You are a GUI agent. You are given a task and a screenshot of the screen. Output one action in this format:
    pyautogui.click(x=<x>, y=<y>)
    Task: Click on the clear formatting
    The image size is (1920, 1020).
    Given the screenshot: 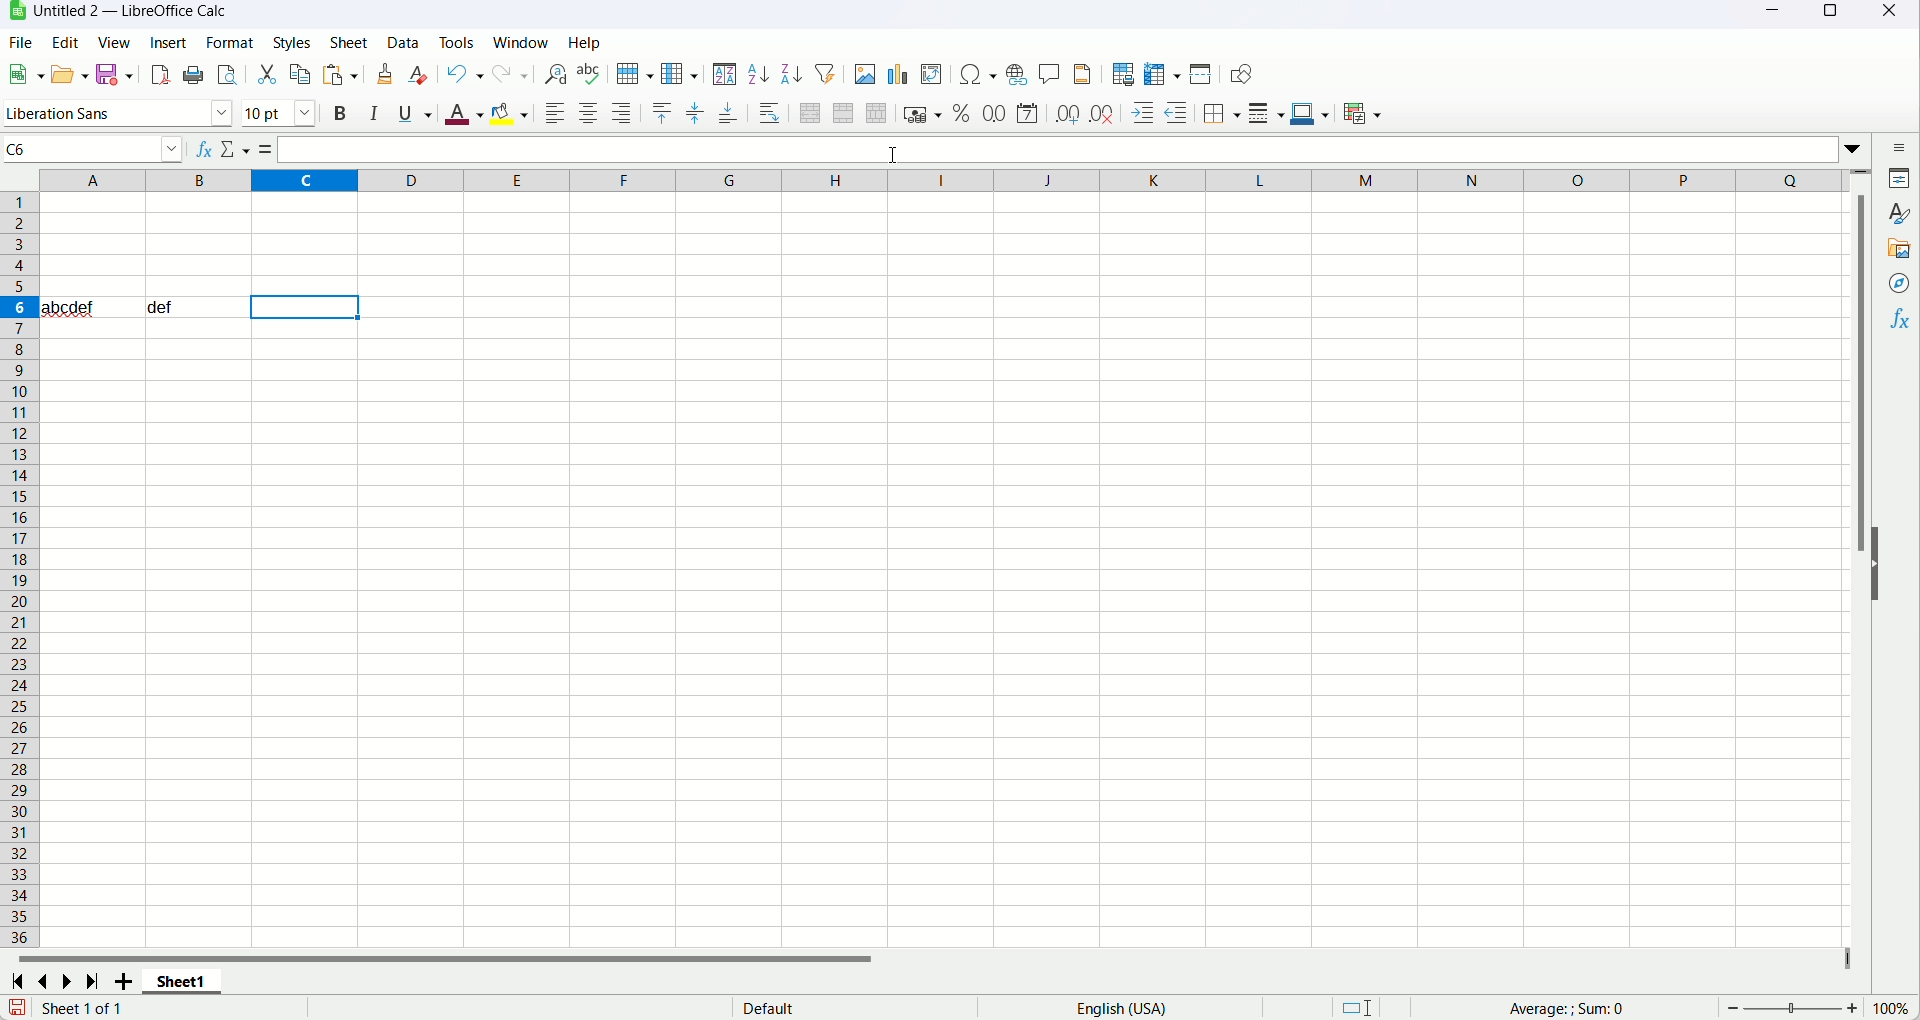 What is the action you would take?
    pyautogui.click(x=421, y=75)
    